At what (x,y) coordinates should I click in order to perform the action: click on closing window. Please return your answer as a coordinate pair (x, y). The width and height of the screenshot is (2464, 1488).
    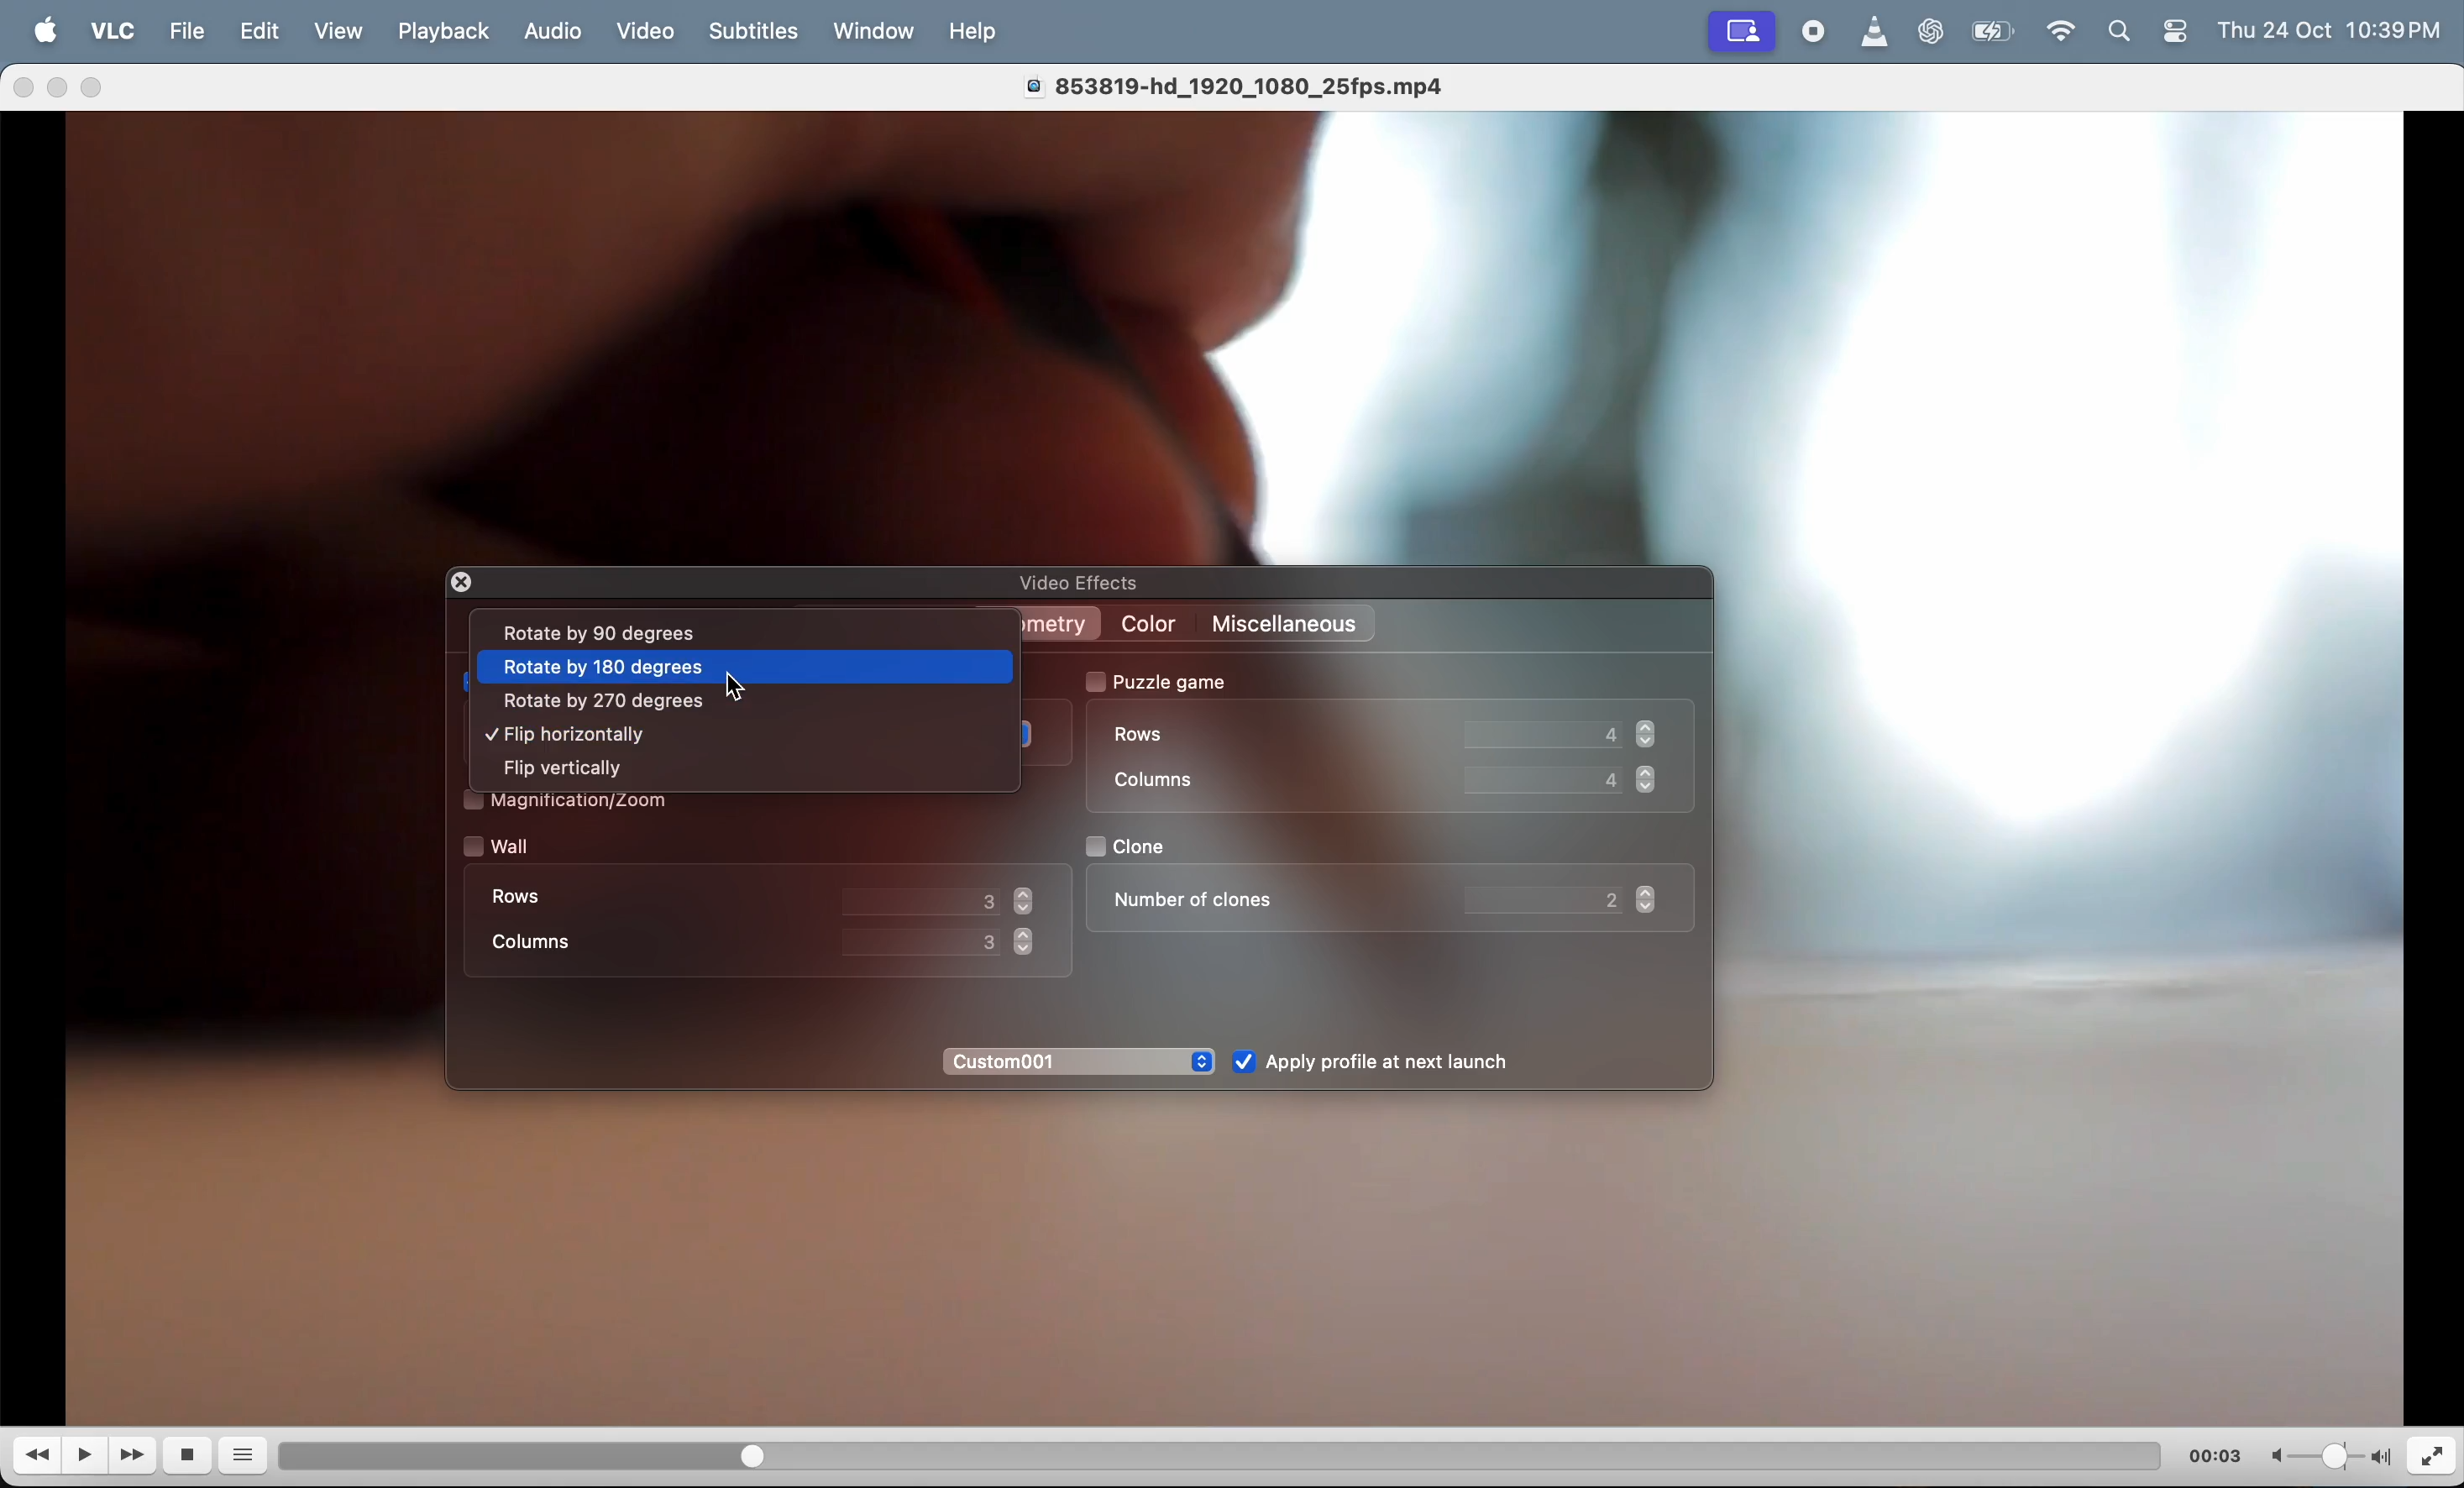
    Looking at the image, I should click on (469, 584).